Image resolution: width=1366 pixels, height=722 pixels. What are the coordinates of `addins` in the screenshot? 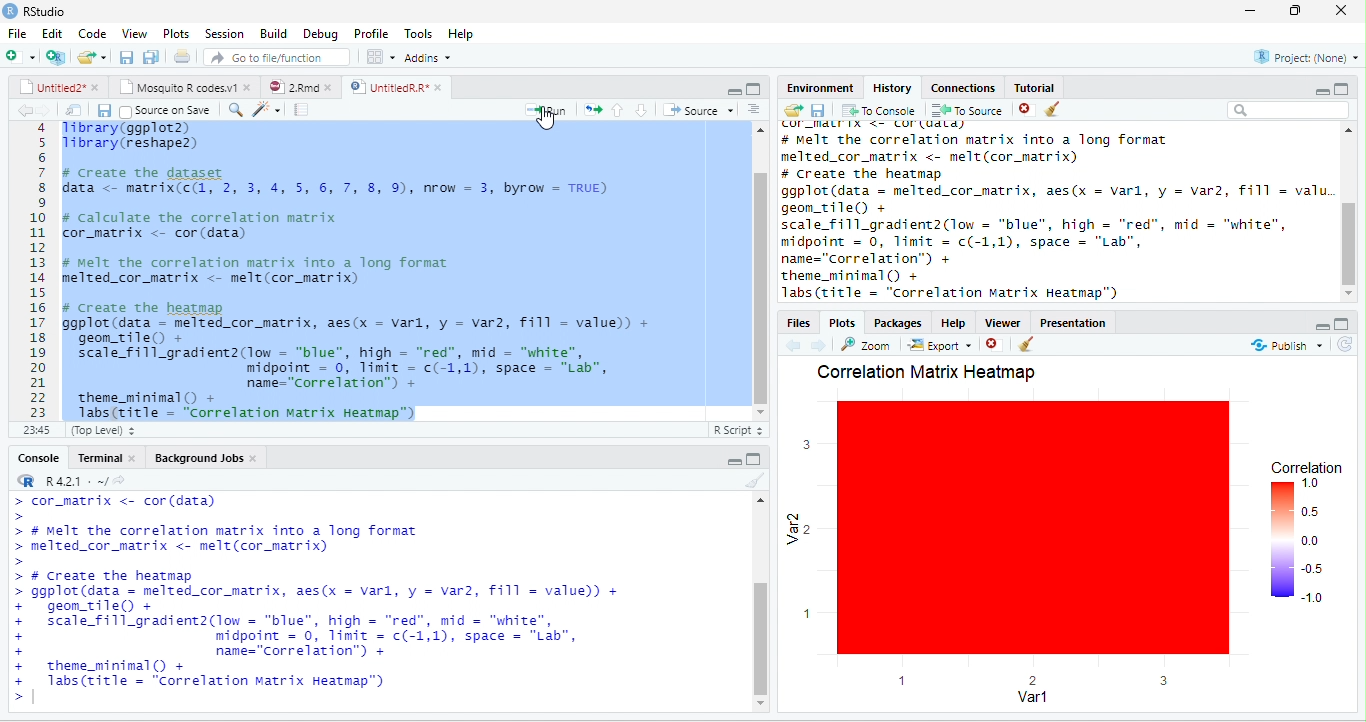 It's located at (432, 57).